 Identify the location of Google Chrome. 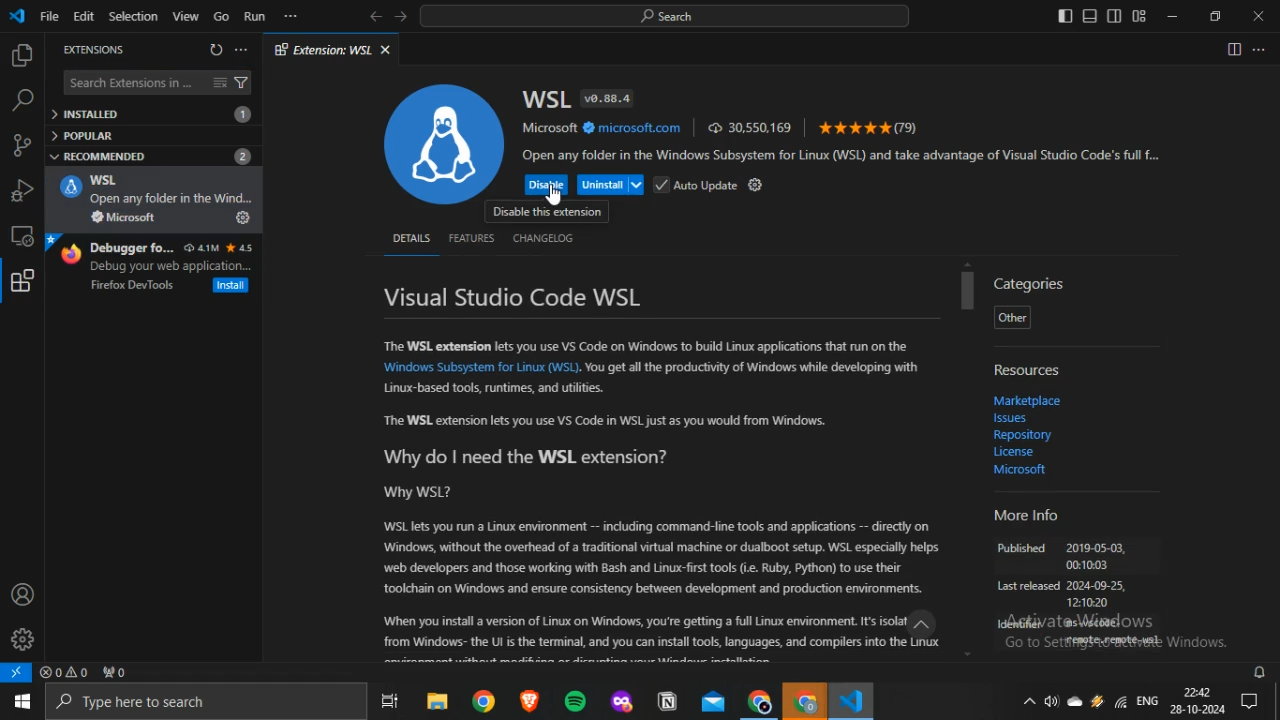
(759, 701).